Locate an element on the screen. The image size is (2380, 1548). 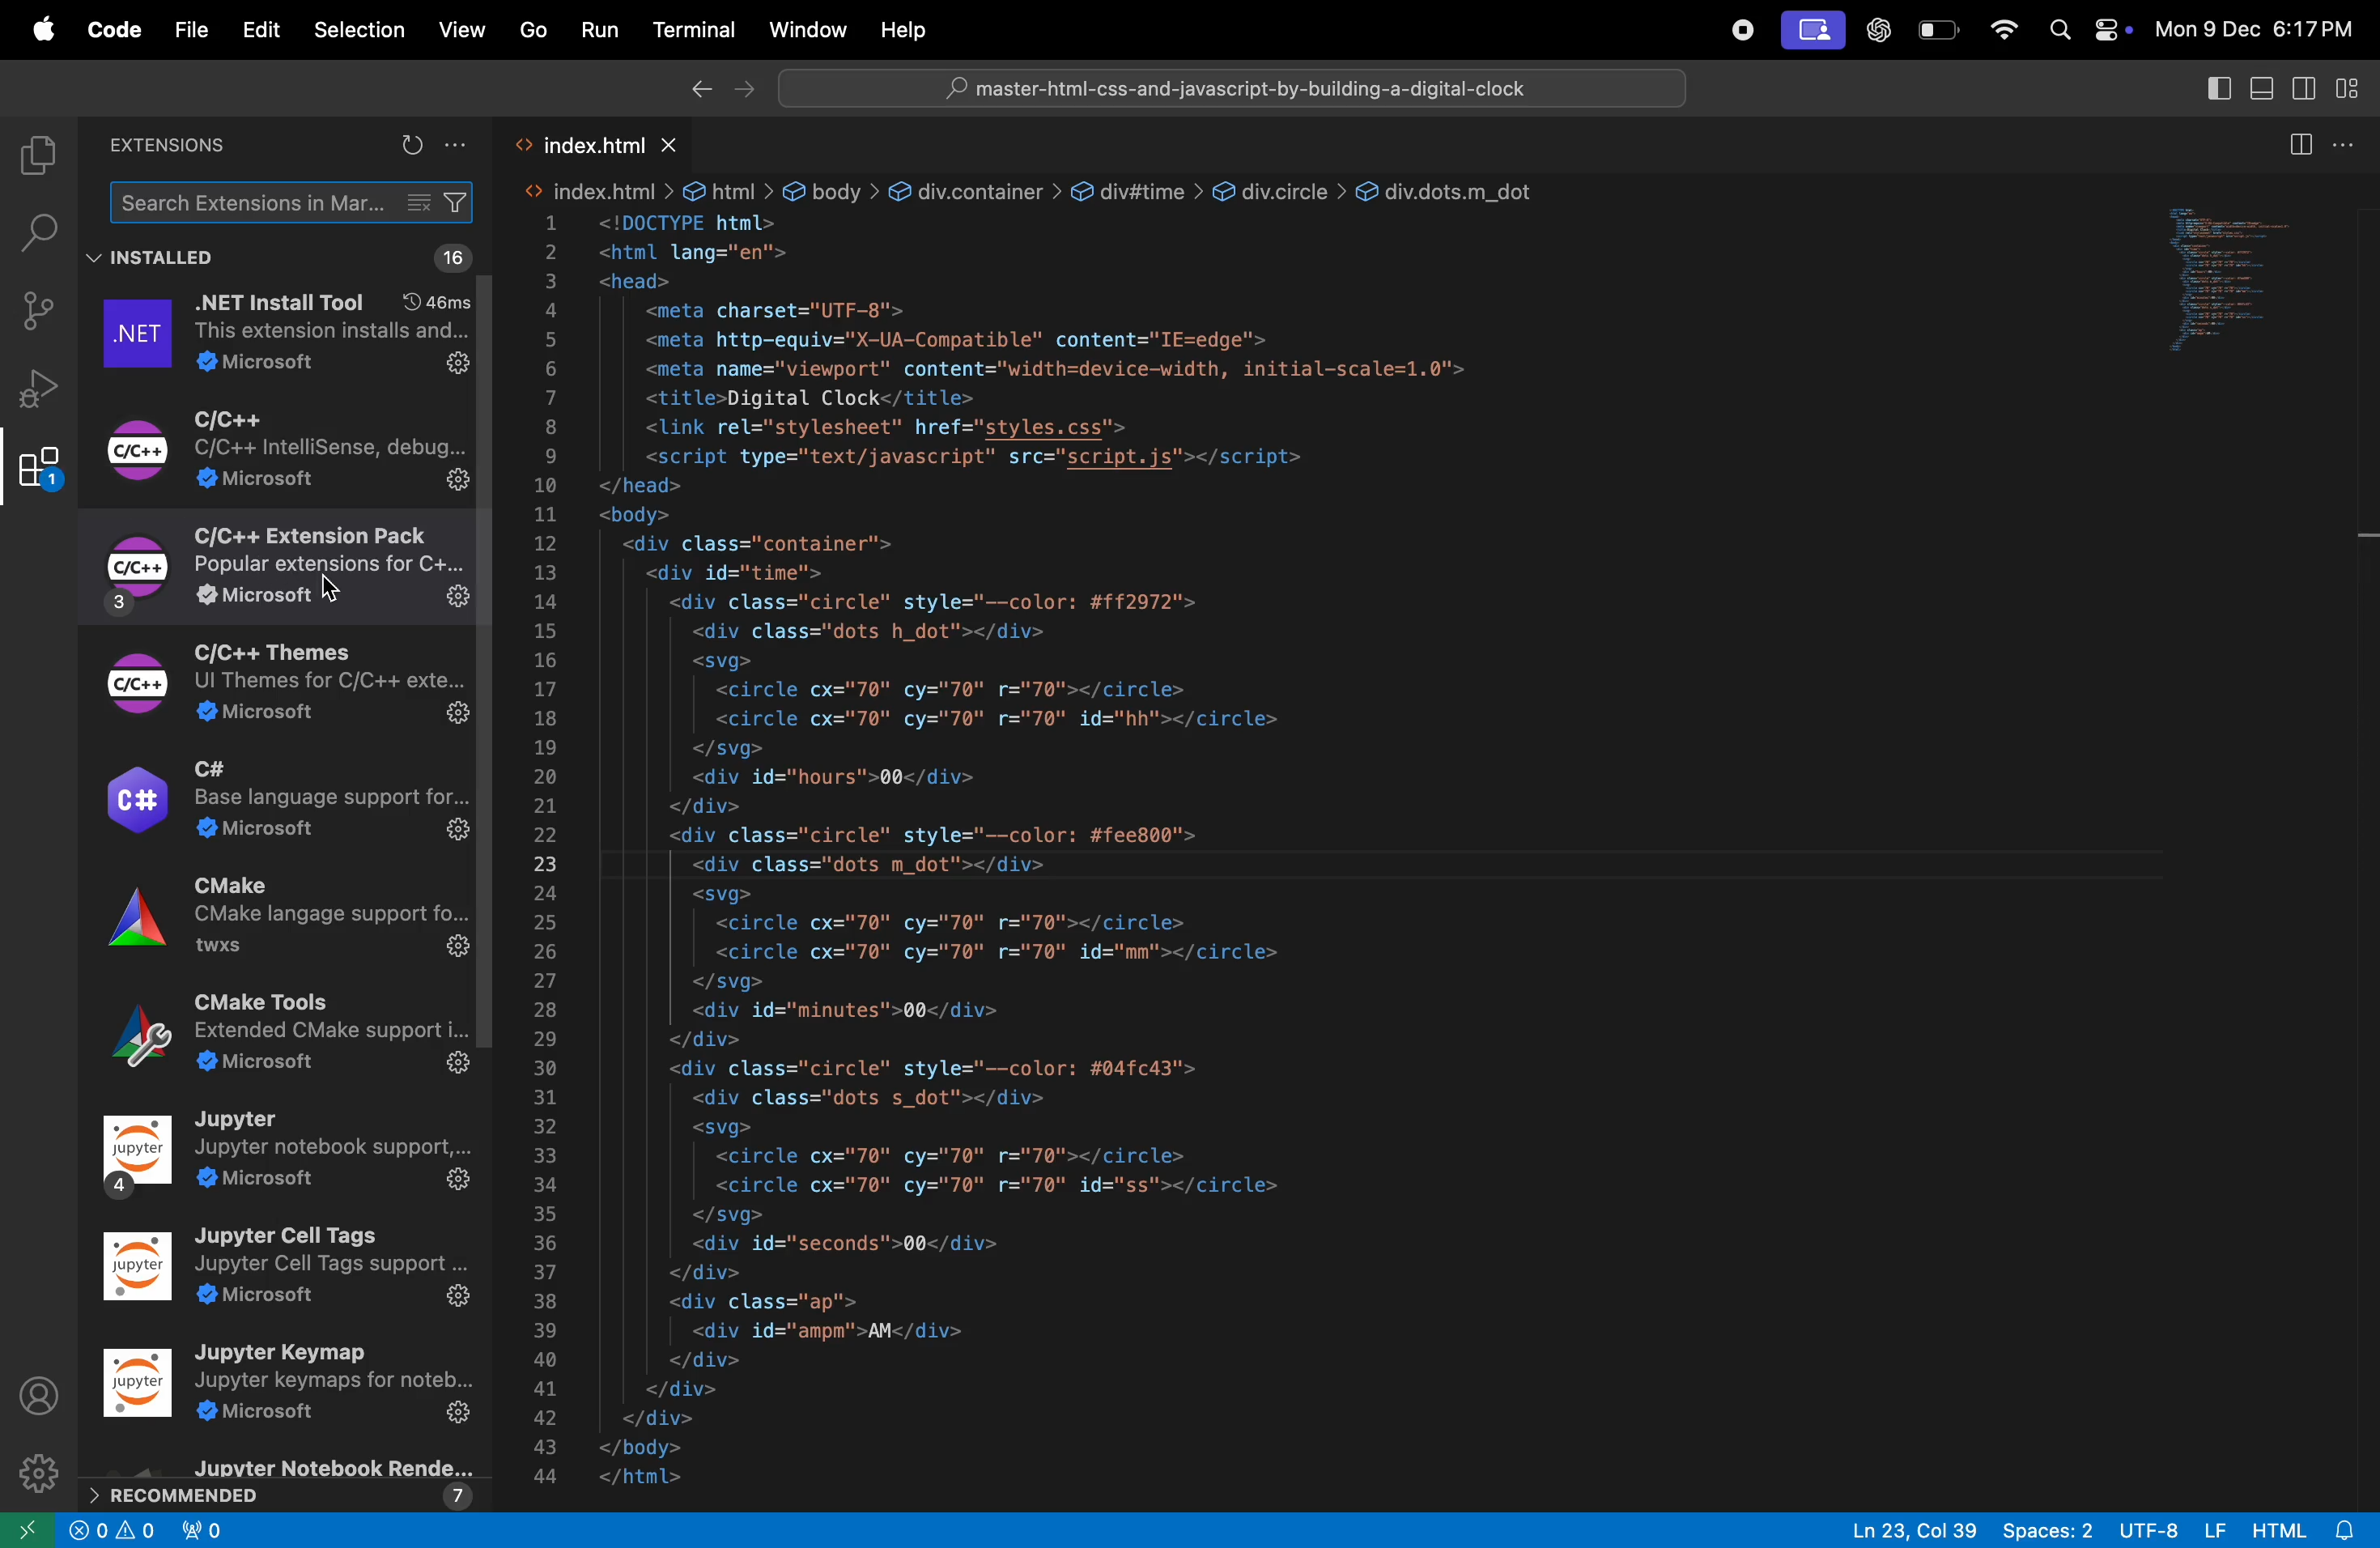
code block is located at coordinates (1077, 836).